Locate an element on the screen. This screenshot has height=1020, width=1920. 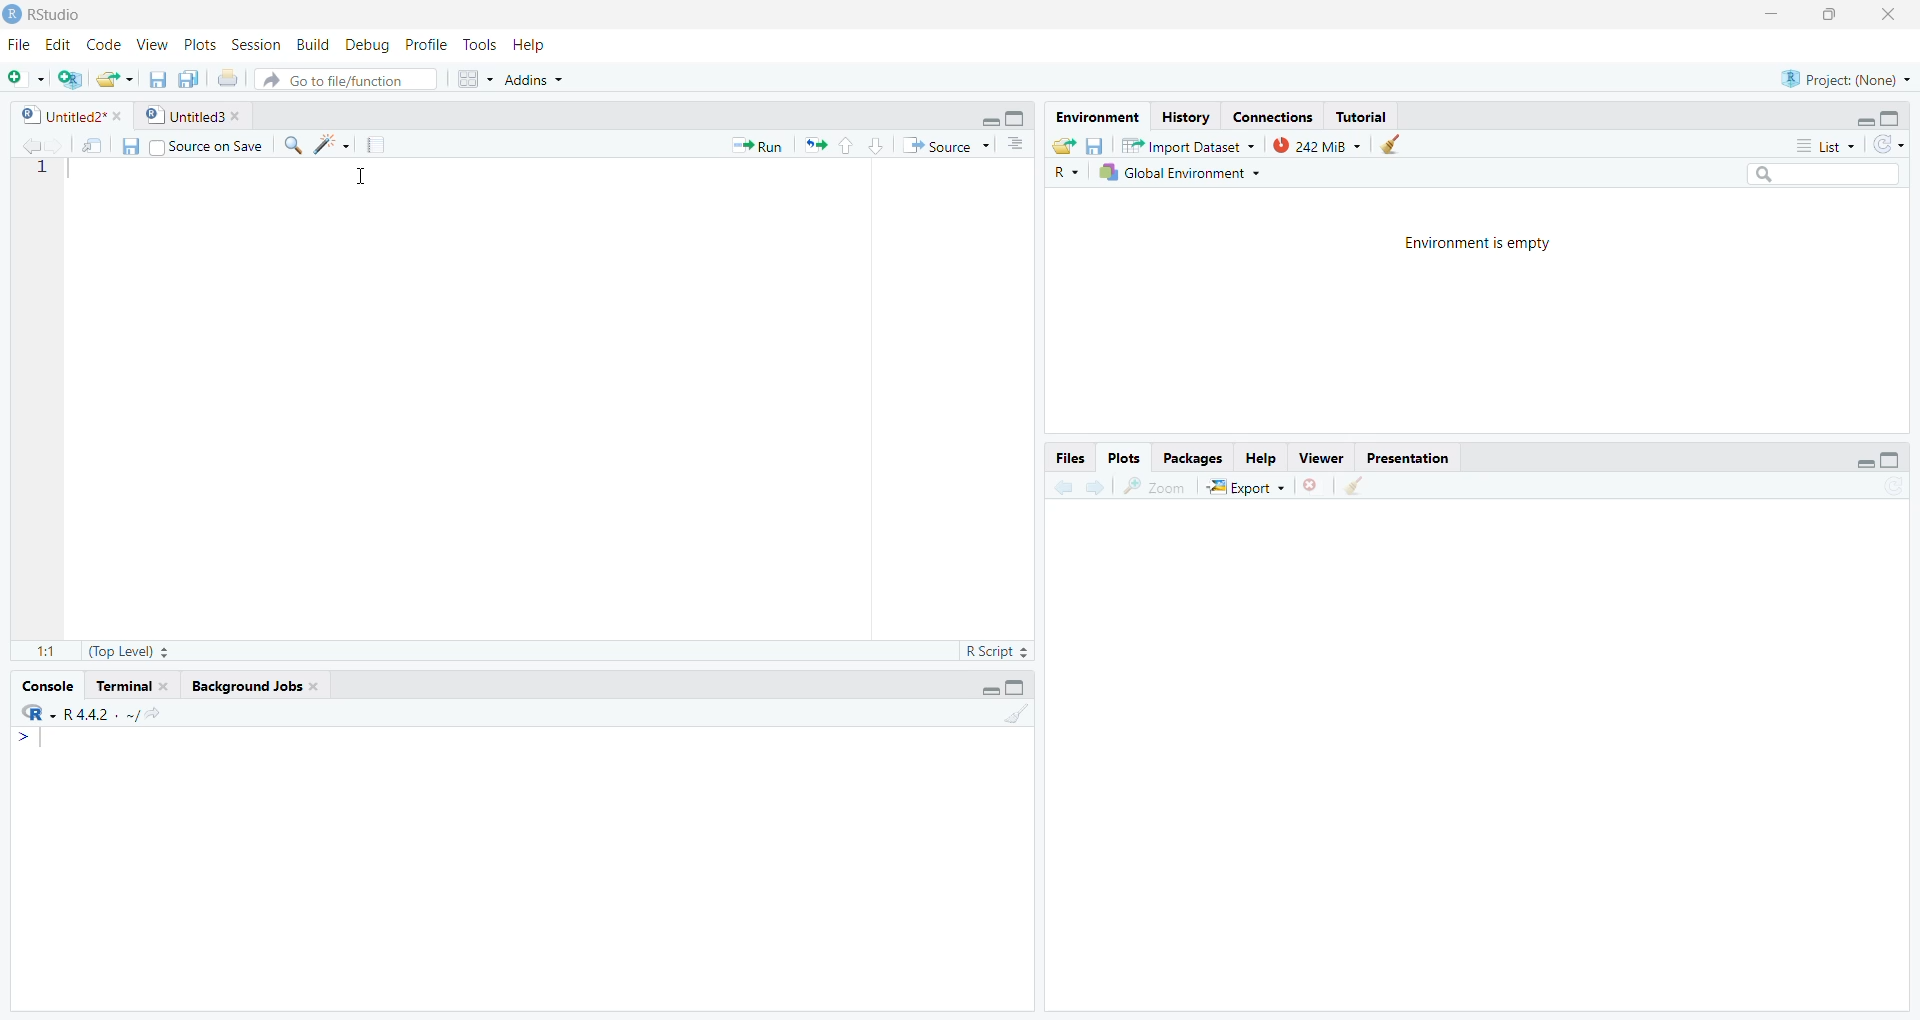
Maximize is located at coordinates (1018, 688).